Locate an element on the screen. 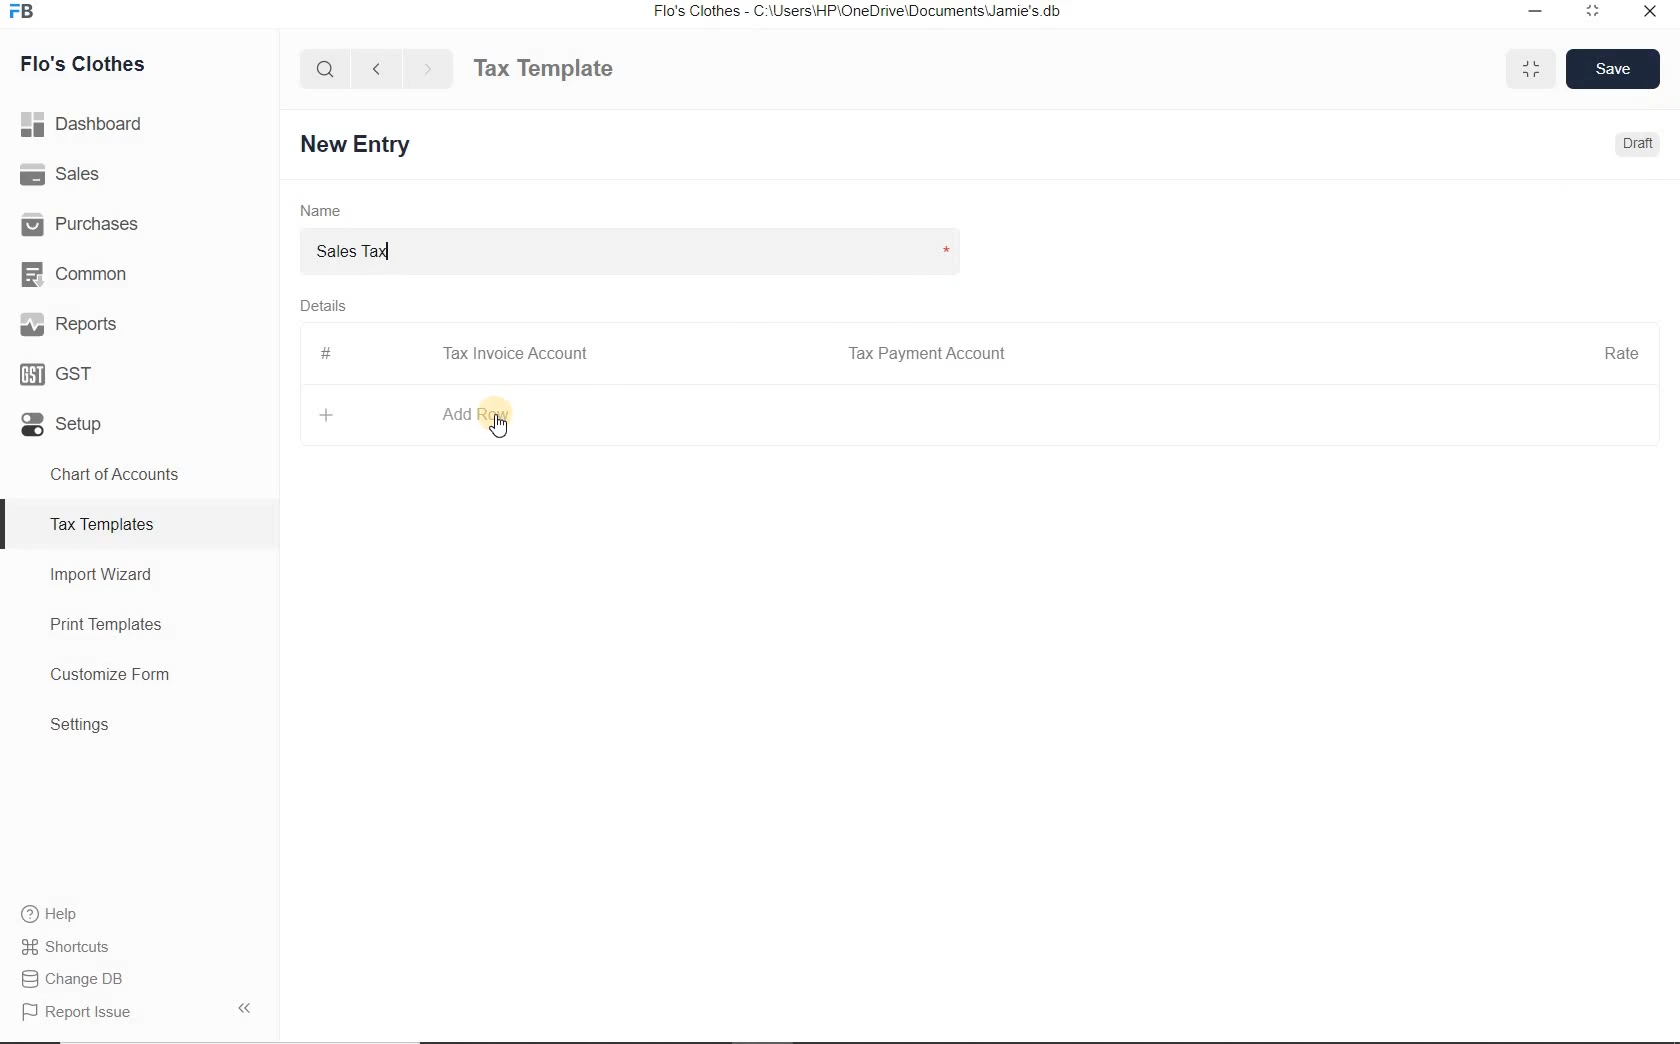 This screenshot has width=1680, height=1044. Report Issue is located at coordinates (139, 1011).